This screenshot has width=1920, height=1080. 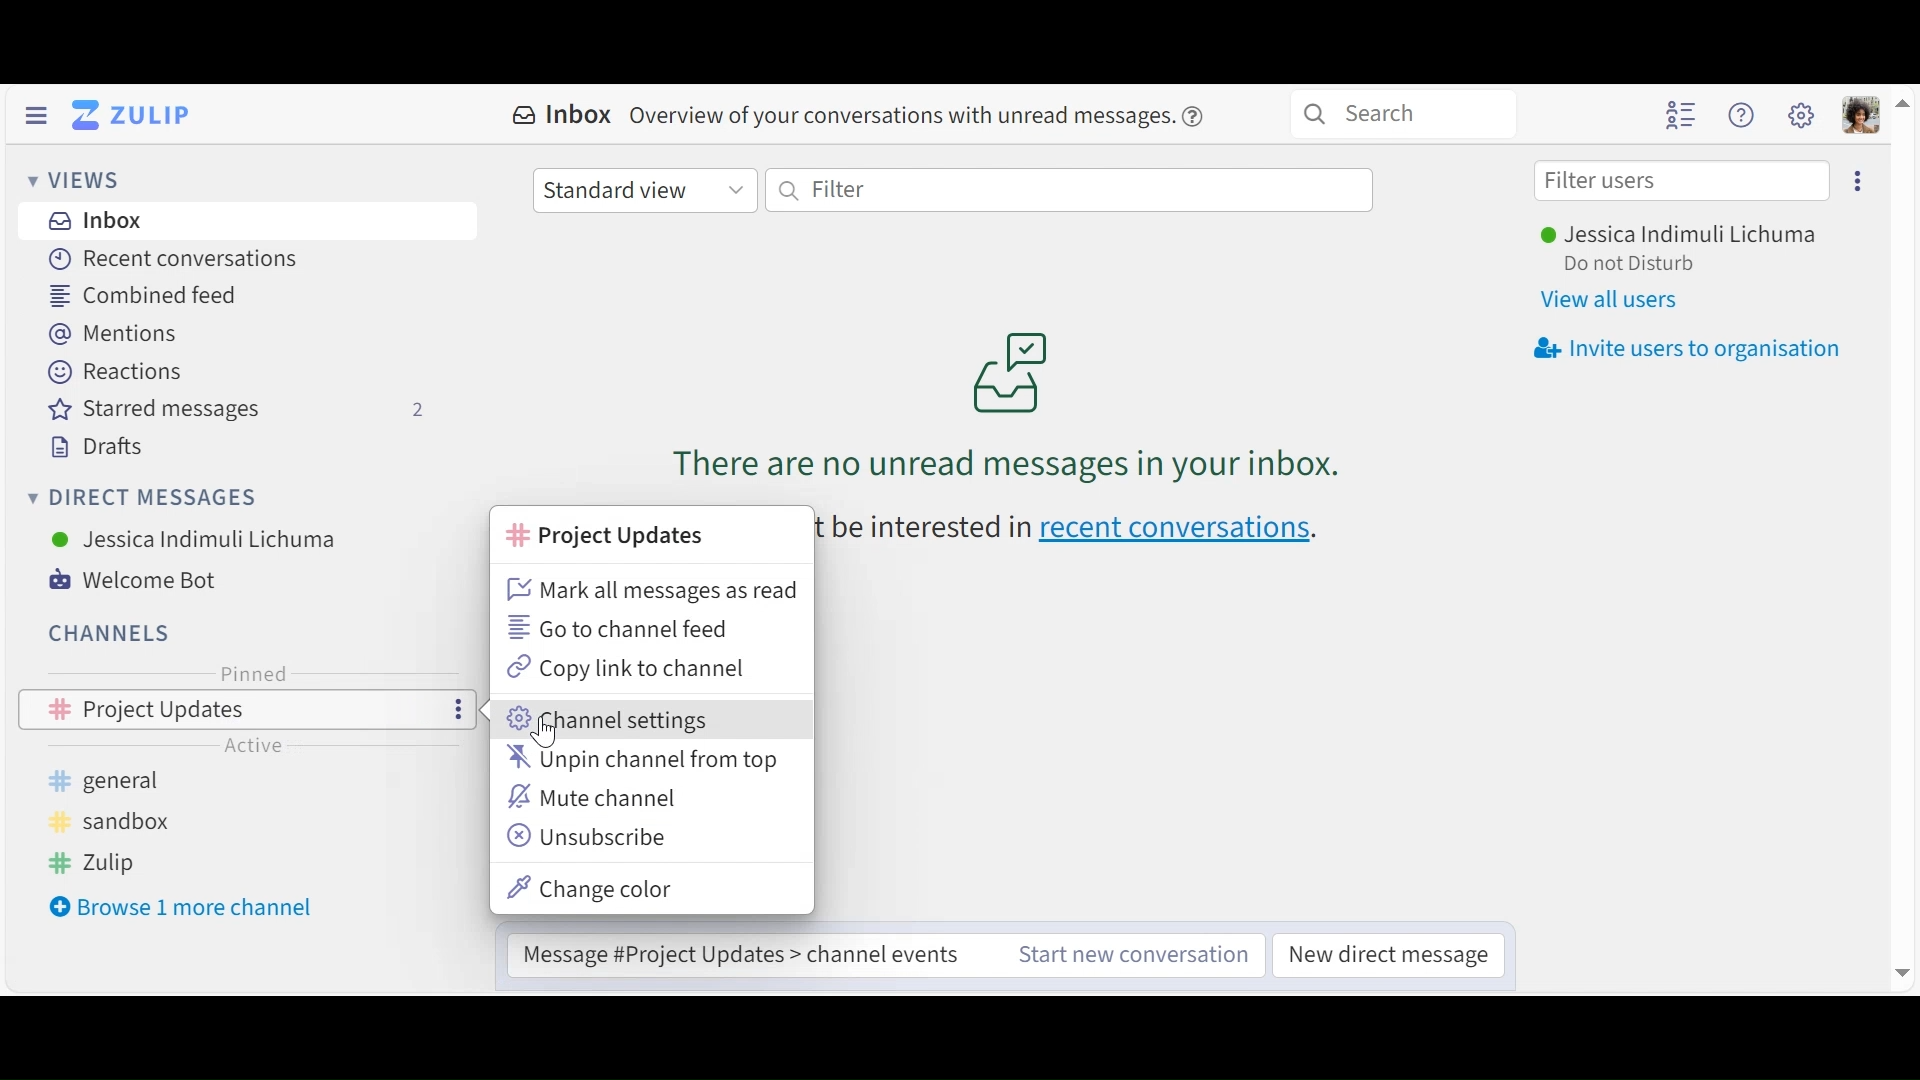 What do you see at coordinates (1904, 100) in the screenshot?
I see `Up` at bounding box center [1904, 100].